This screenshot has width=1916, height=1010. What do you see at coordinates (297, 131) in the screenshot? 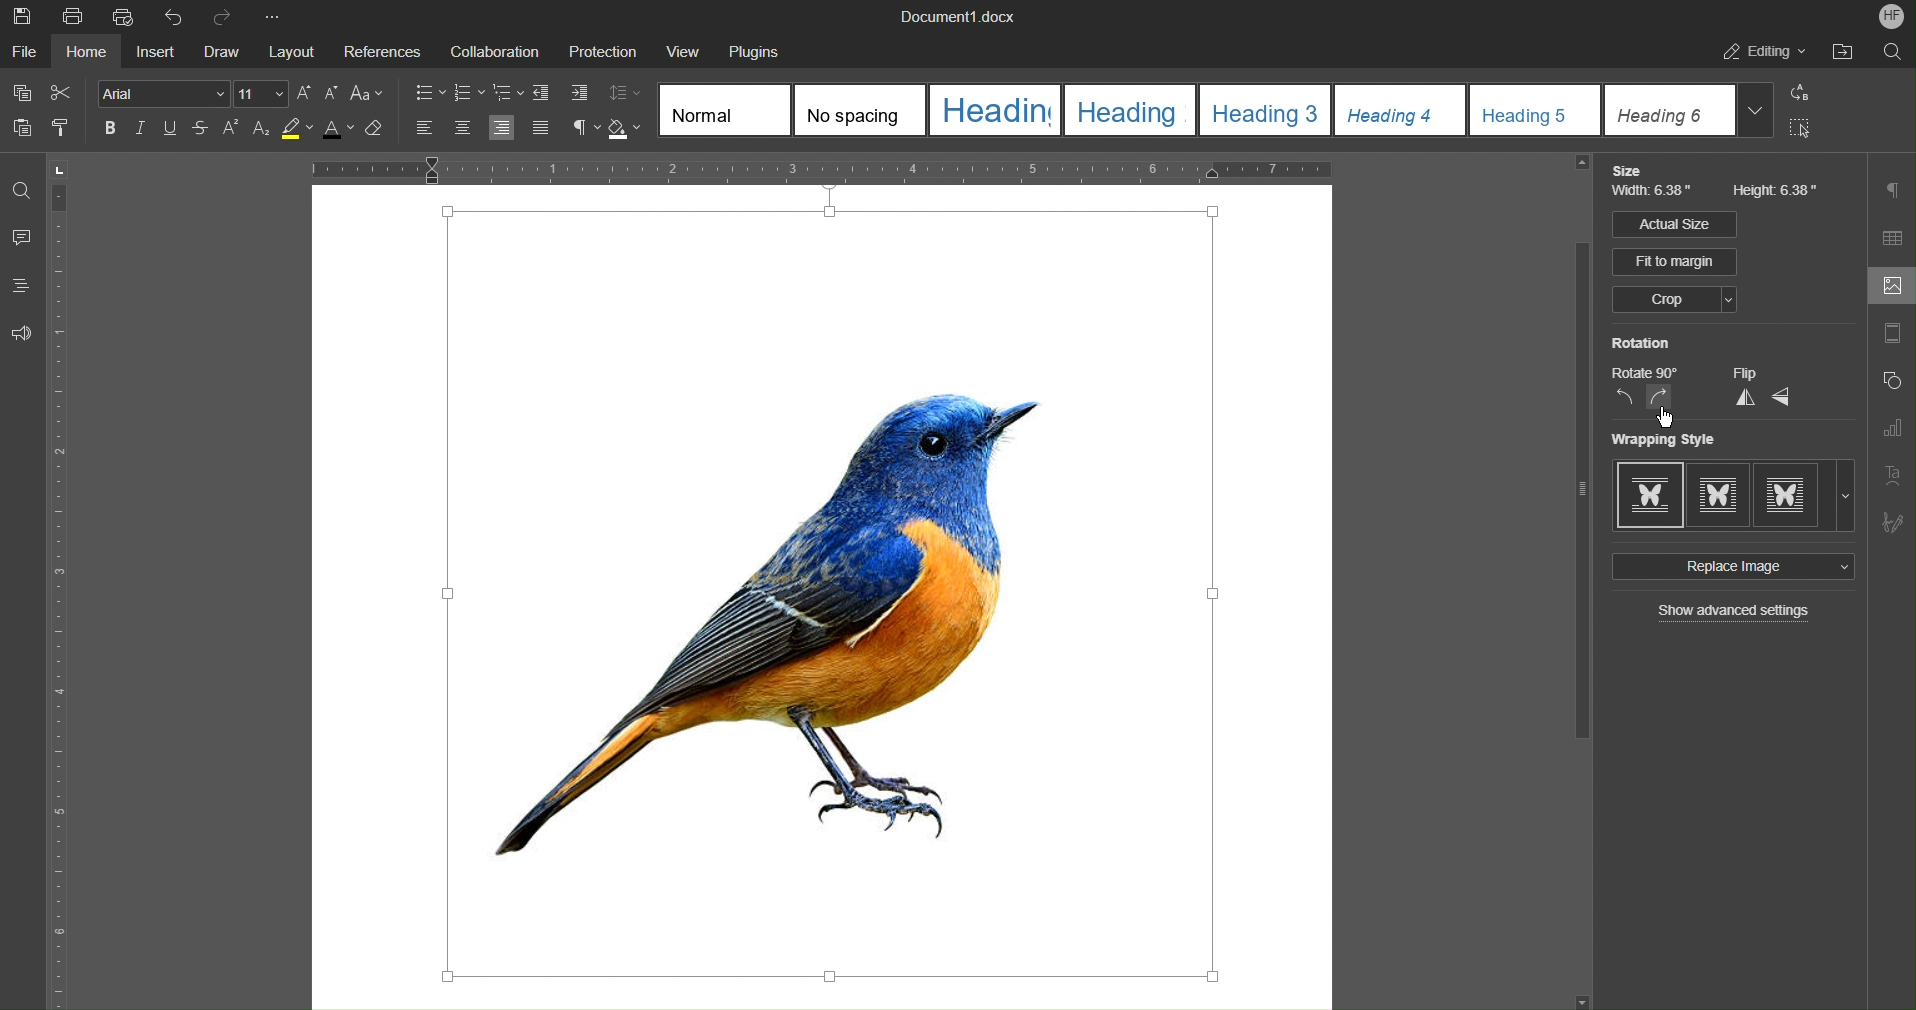
I see `Highlight` at bounding box center [297, 131].